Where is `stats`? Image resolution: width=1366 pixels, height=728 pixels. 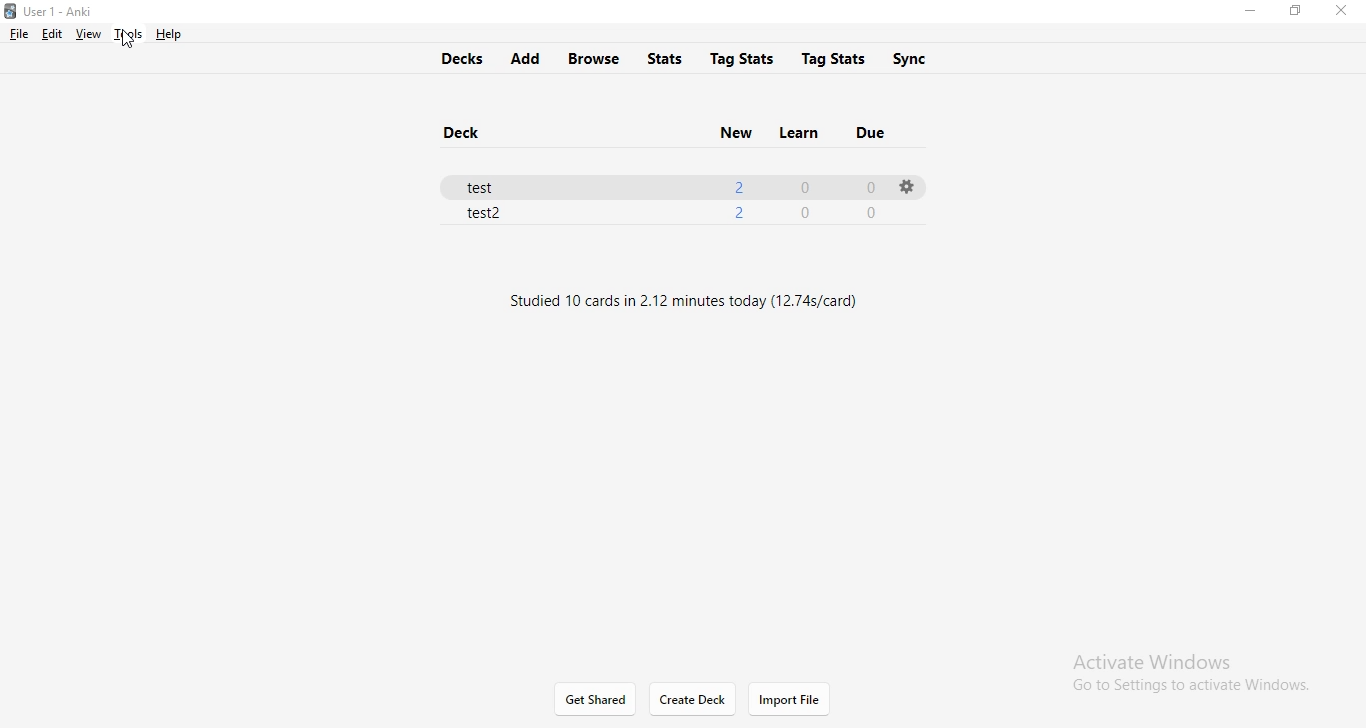
stats is located at coordinates (669, 56).